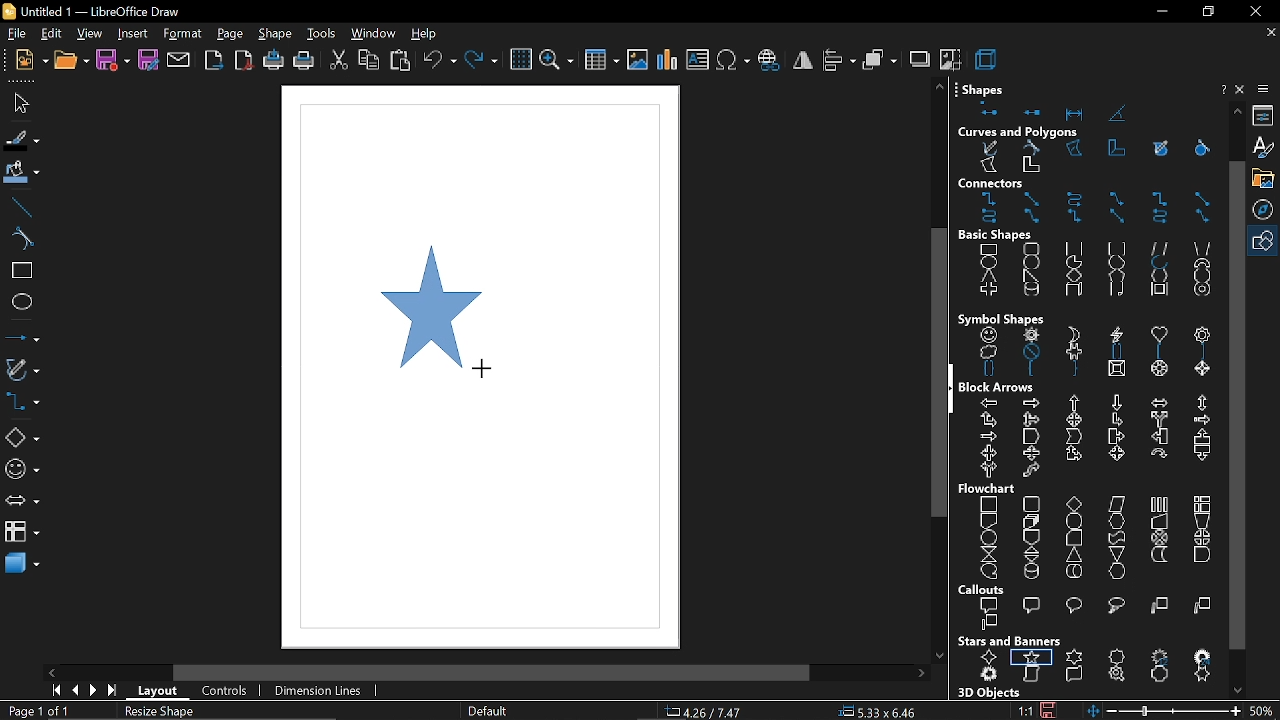  What do you see at coordinates (24, 102) in the screenshot?
I see `file` at bounding box center [24, 102].